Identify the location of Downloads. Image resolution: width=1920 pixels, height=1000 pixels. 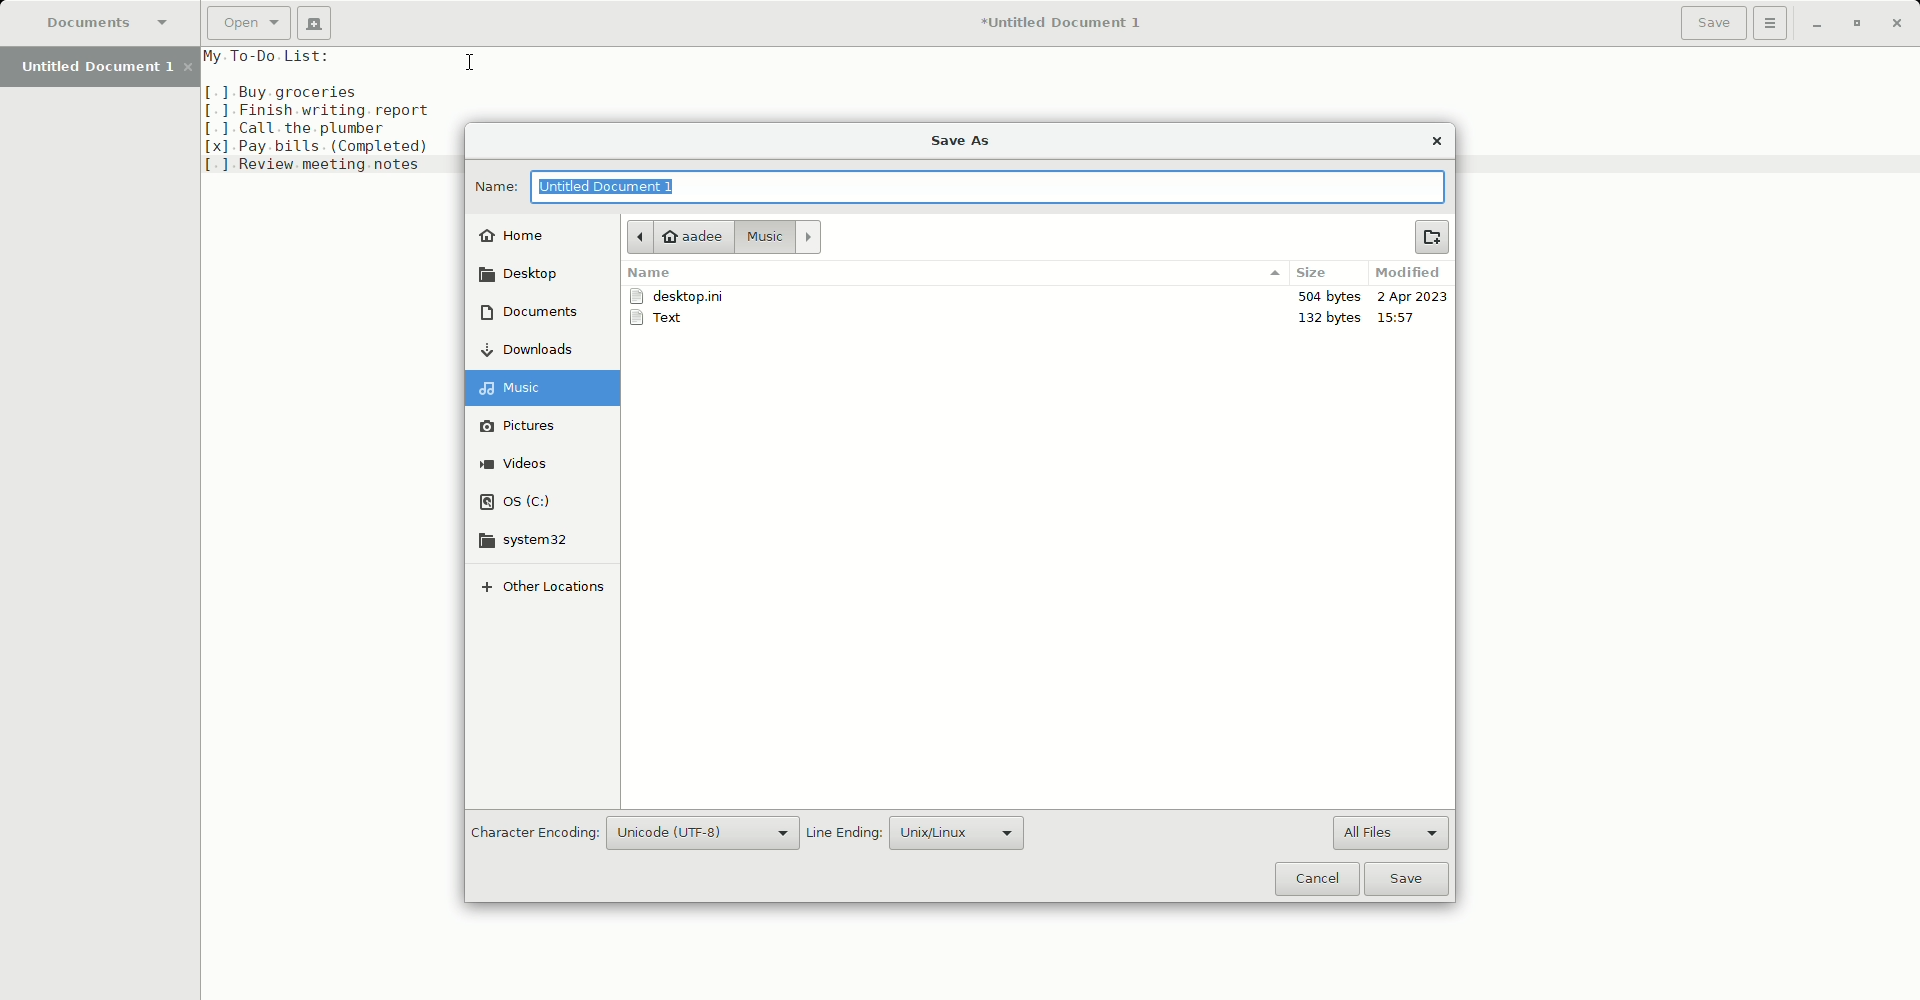
(539, 349).